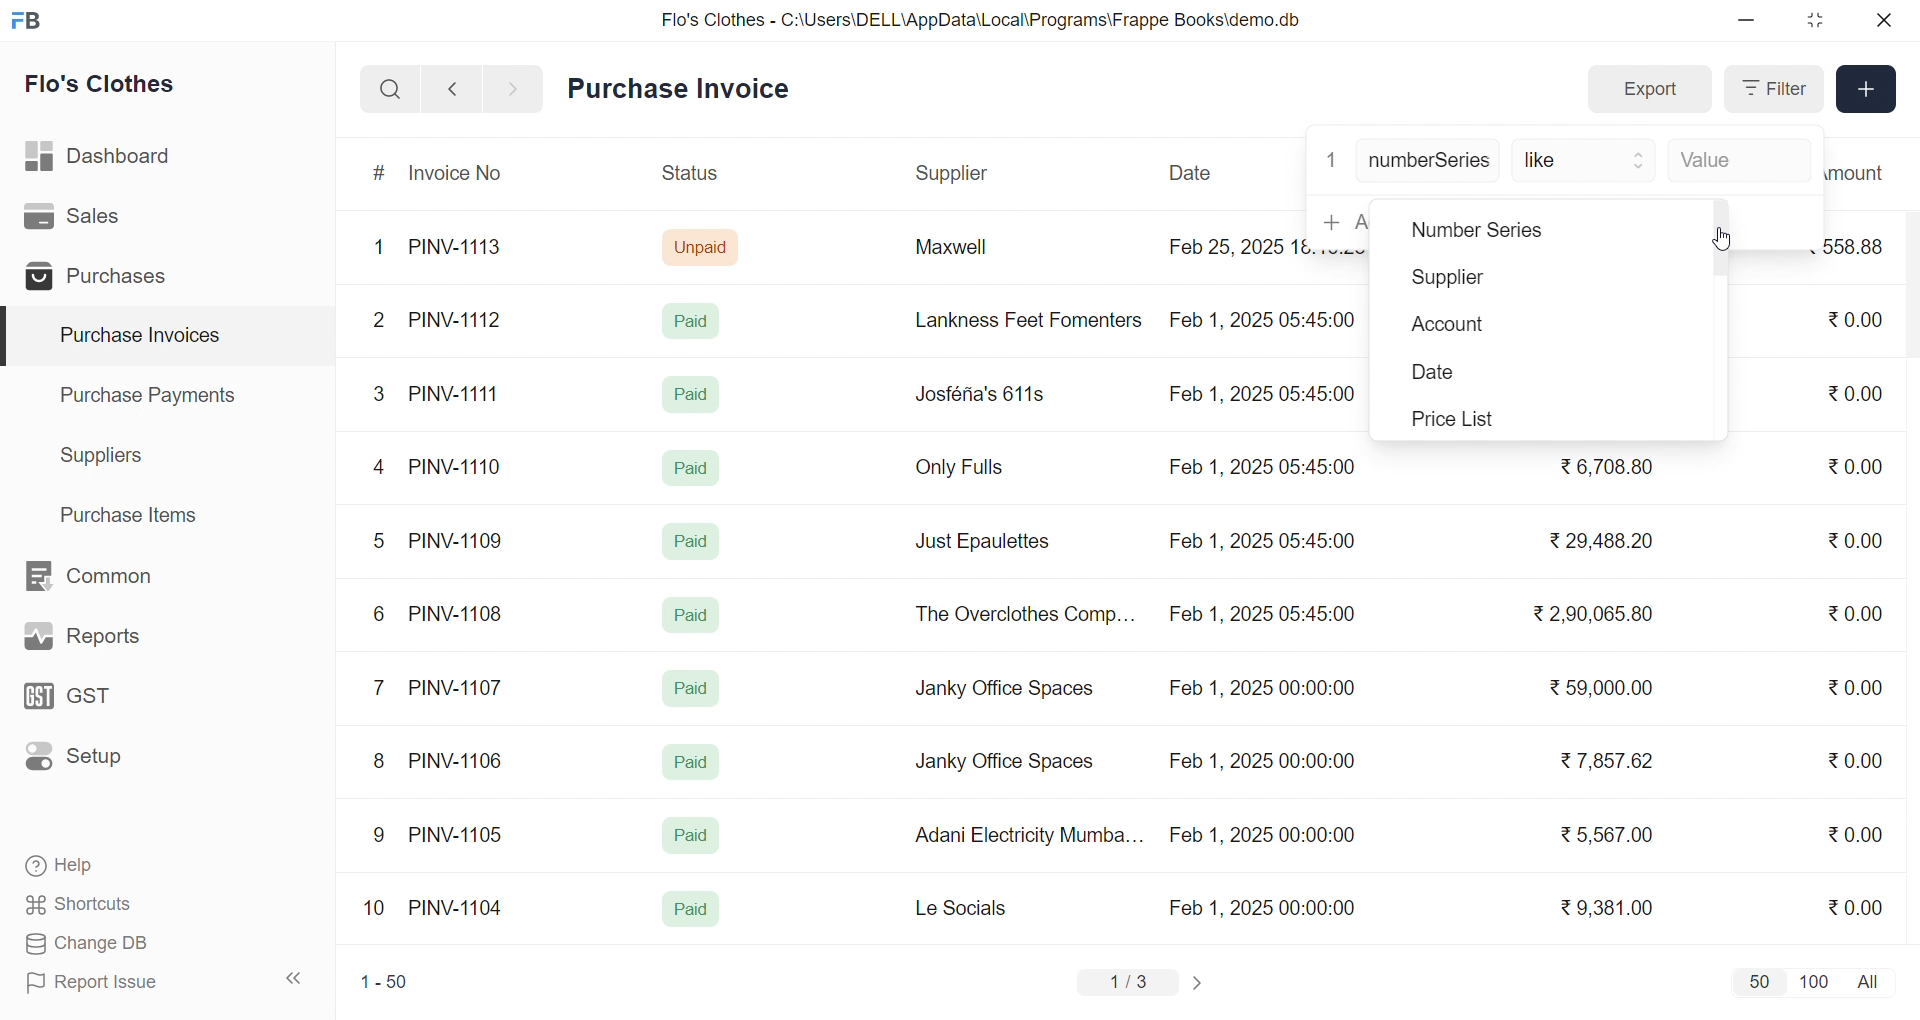  What do you see at coordinates (463, 761) in the screenshot?
I see `PINV-1106` at bounding box center [463, 761].